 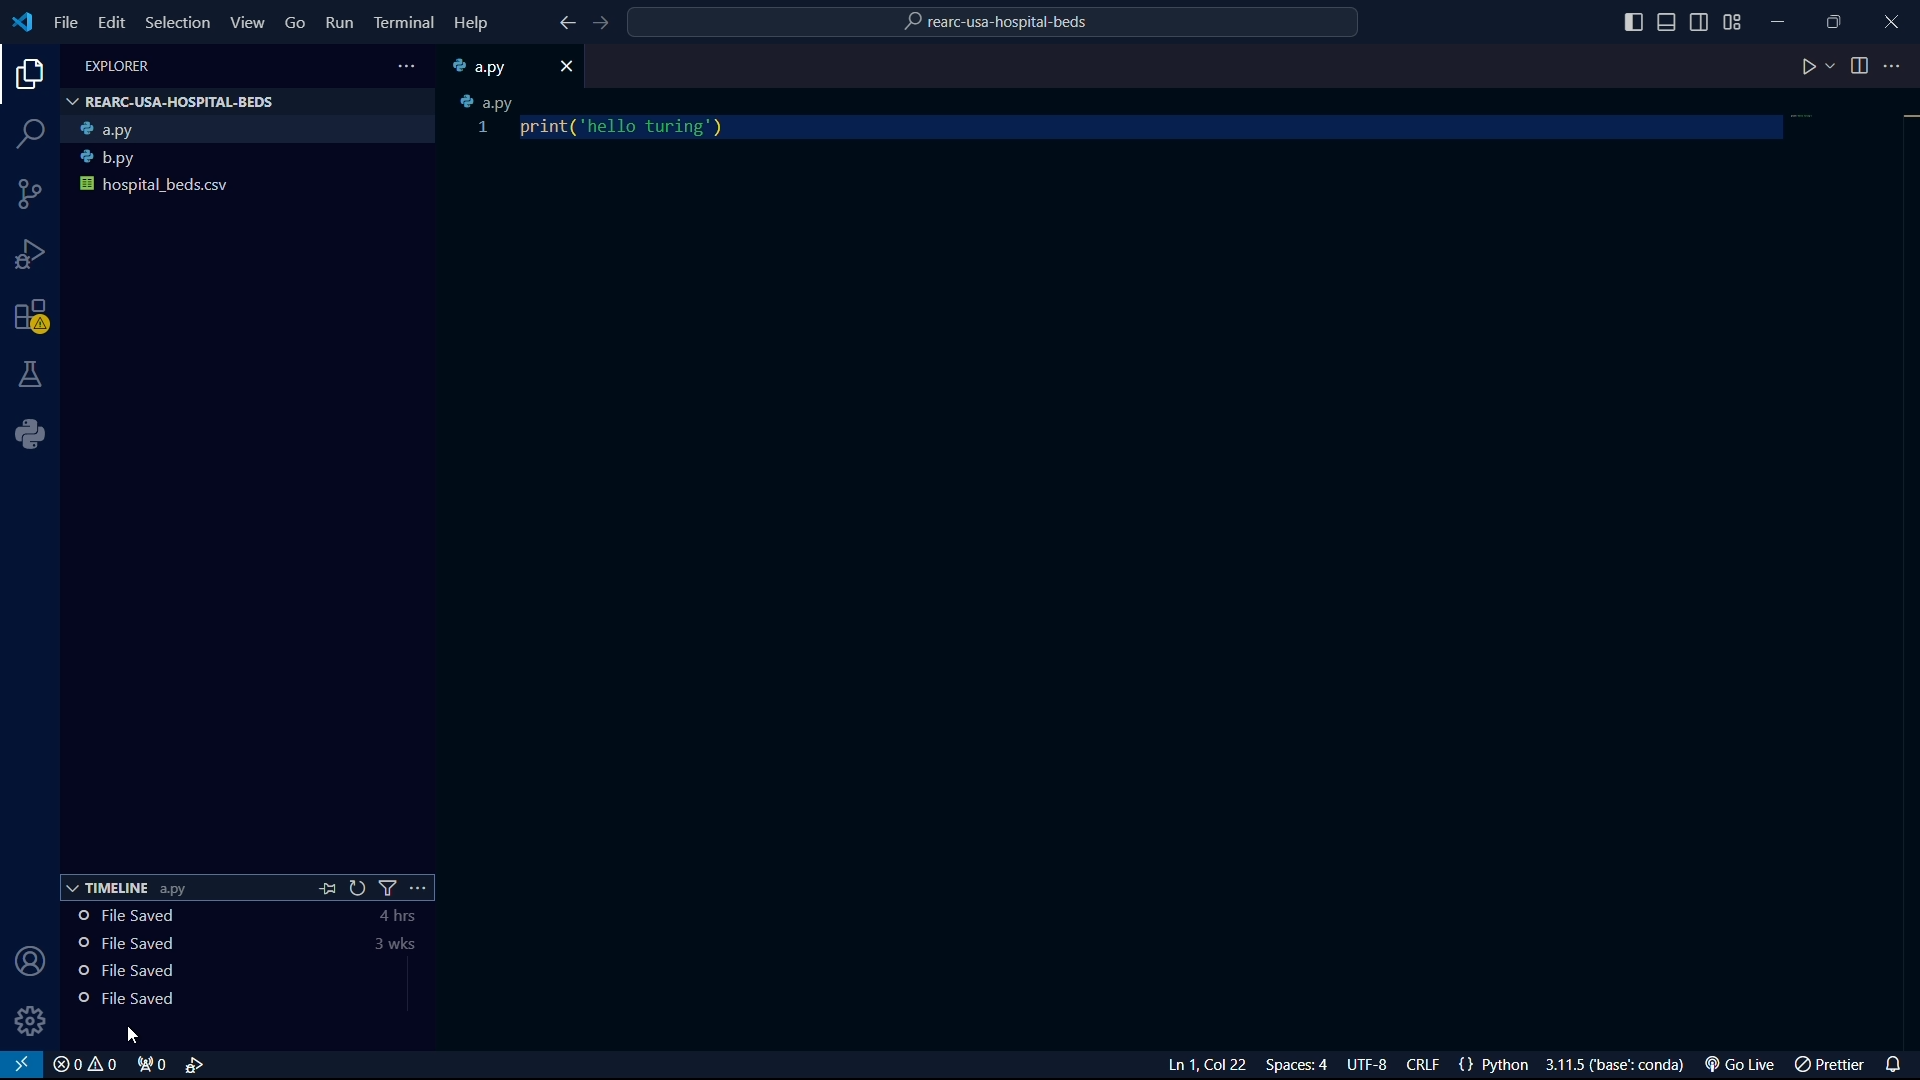 What do you see at coordinates (1700, 21) in the screenshot?
I see `toggle secondary sidebar` at bounding box center [1700, 21].